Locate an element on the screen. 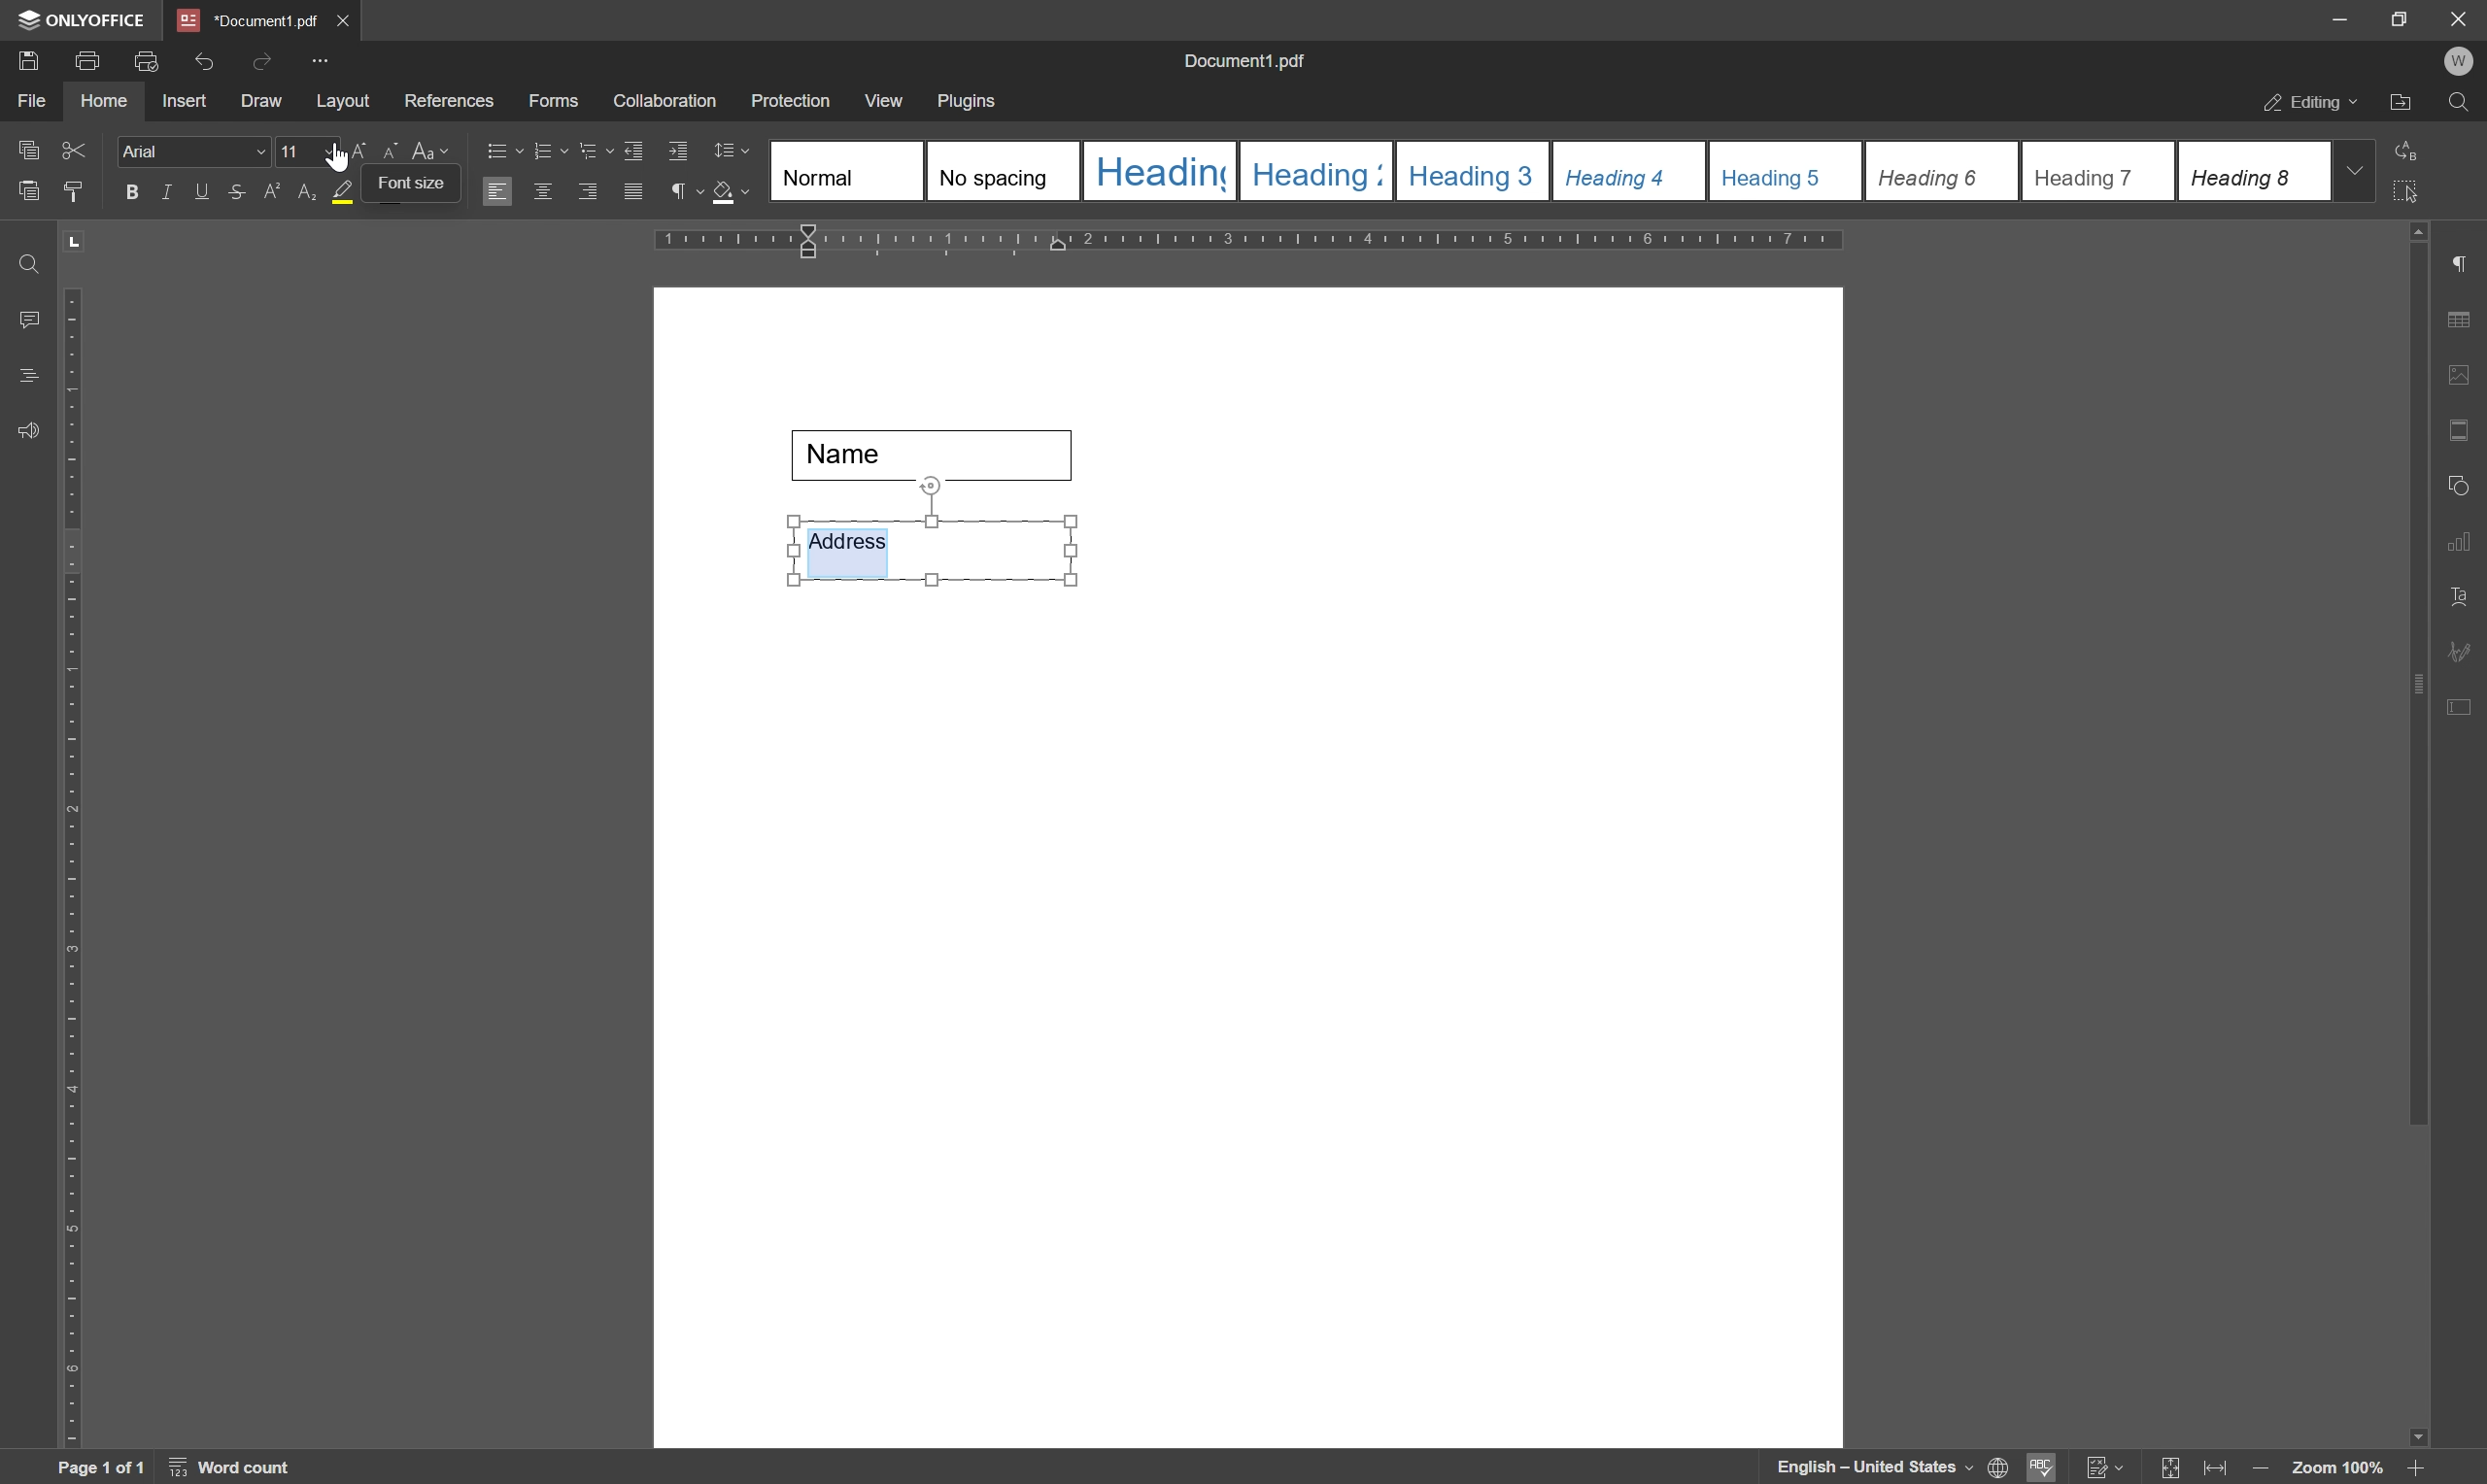 The width and height of the screenshot is (2487, 1484). restore down is located at coordinates (2391, 18).